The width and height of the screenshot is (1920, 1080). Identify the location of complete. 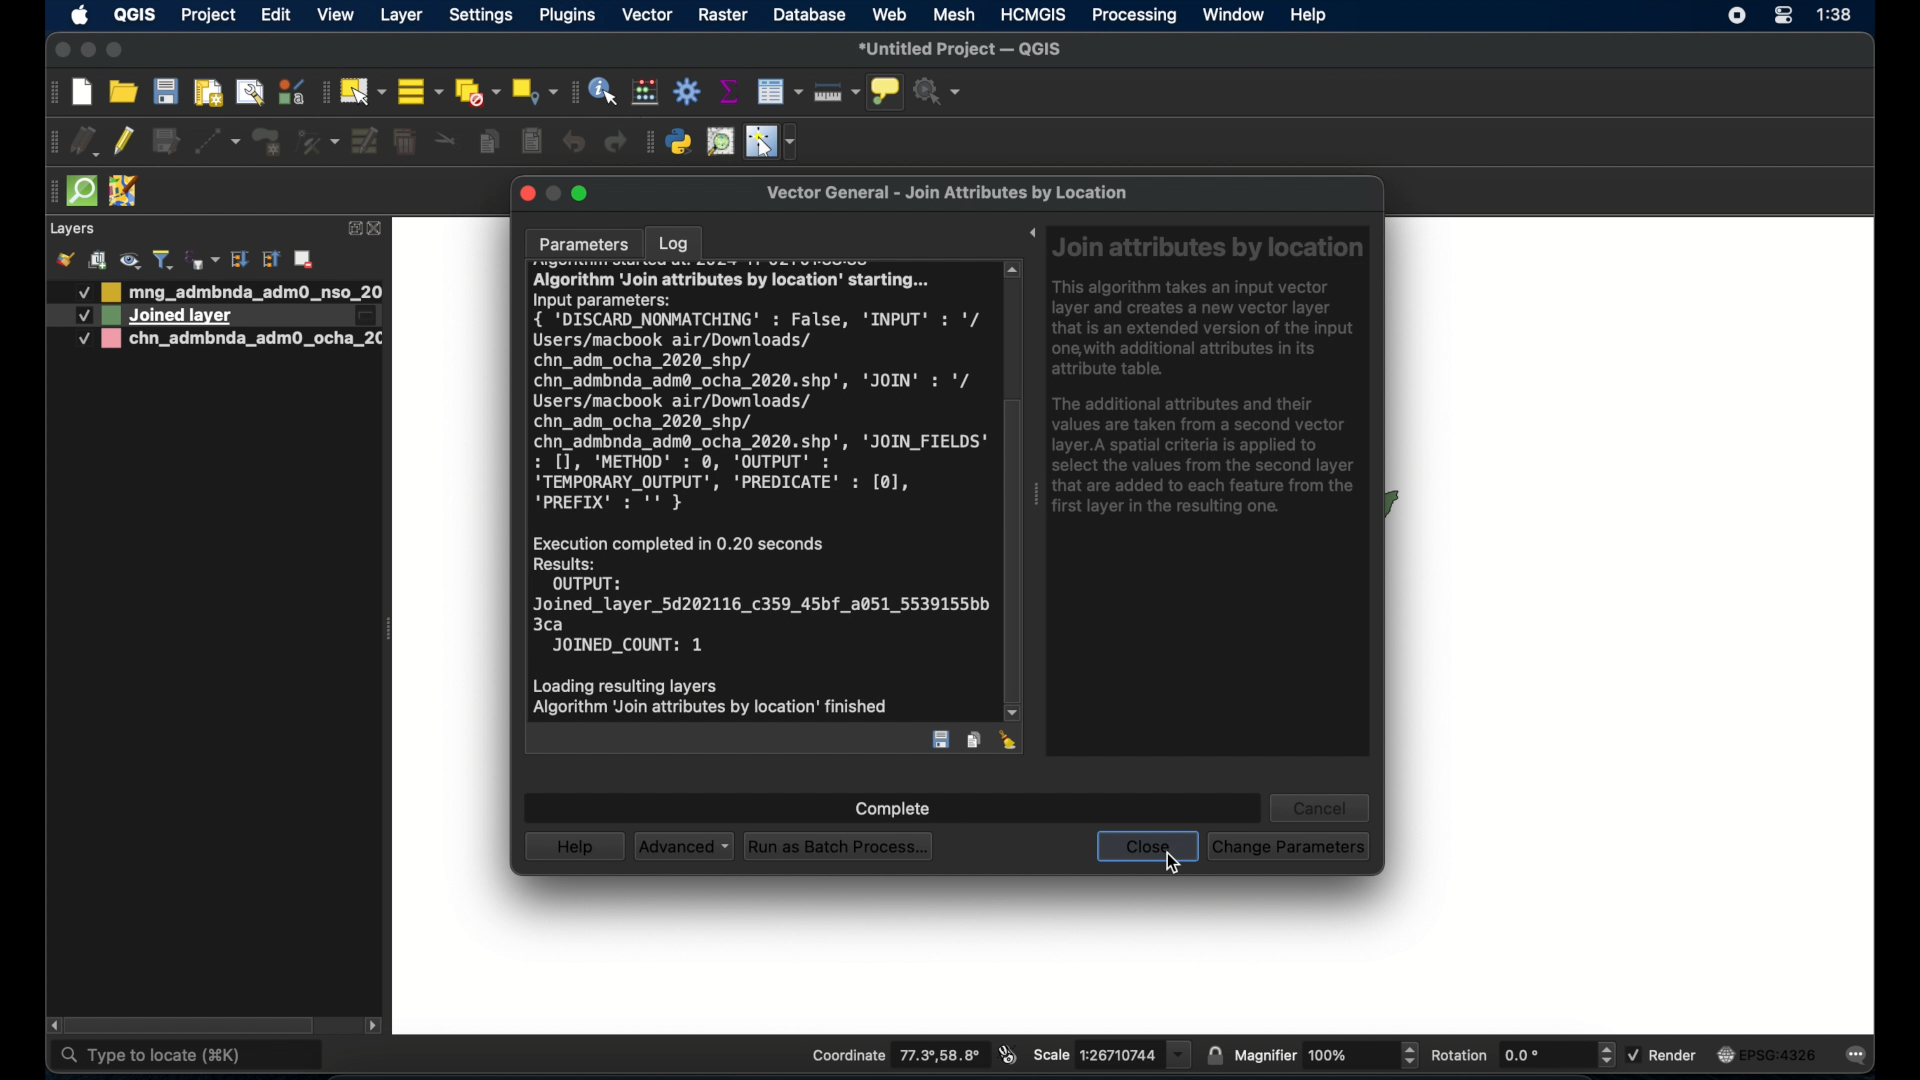
(899, 810).